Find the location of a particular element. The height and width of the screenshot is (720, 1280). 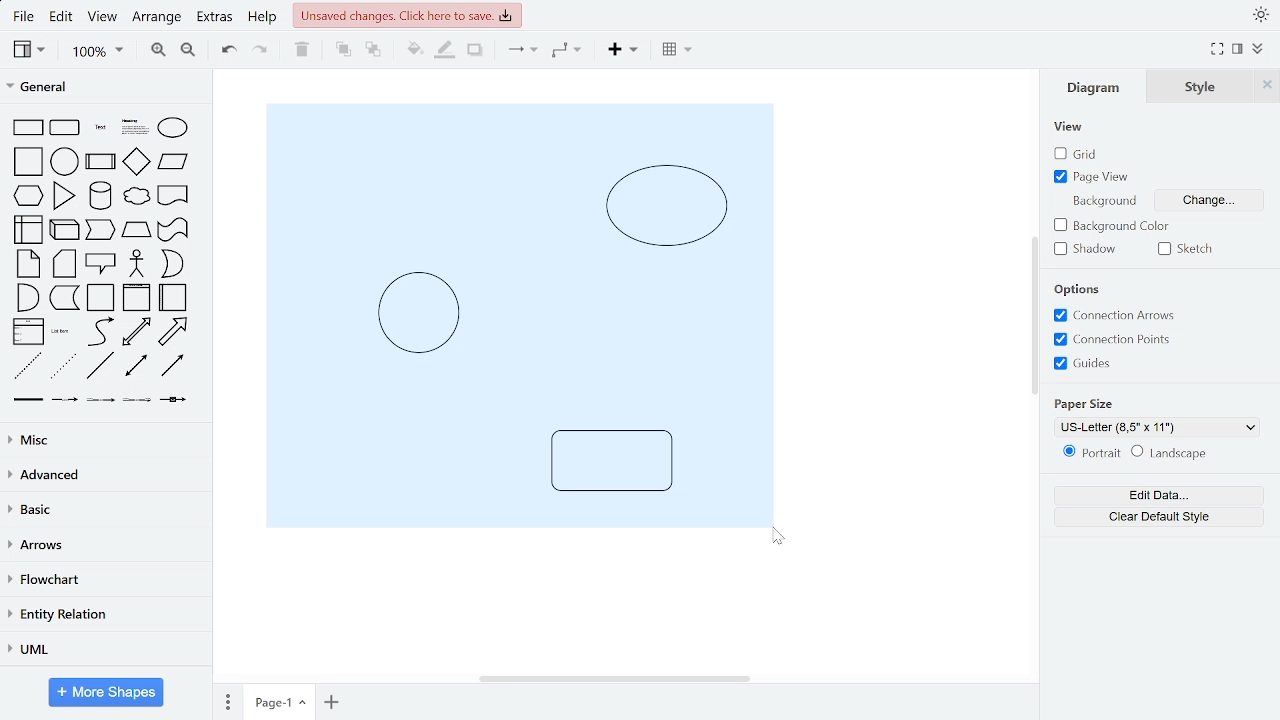

delete is located at coordinates (305, 51).